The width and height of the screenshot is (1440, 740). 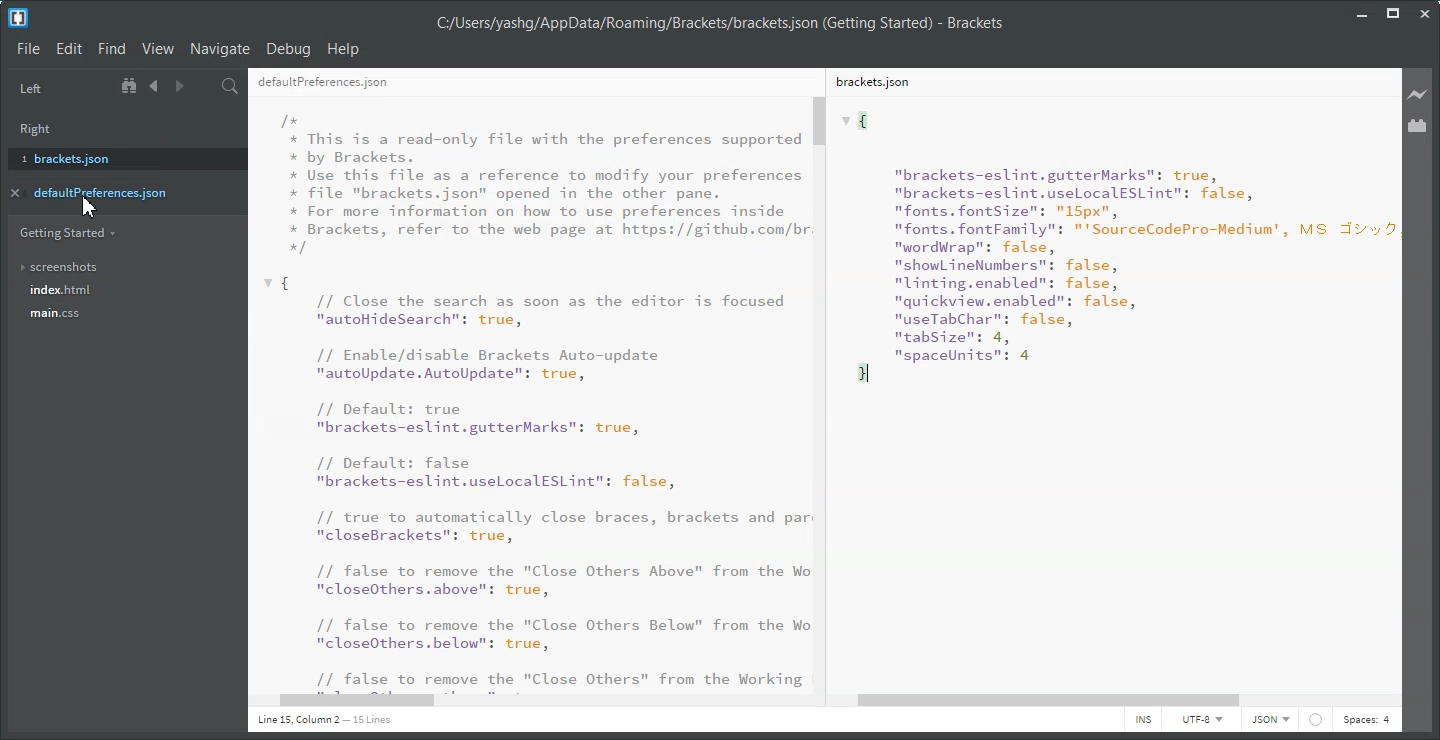 I want to click on Right Panel, so click(x=42, y=126).